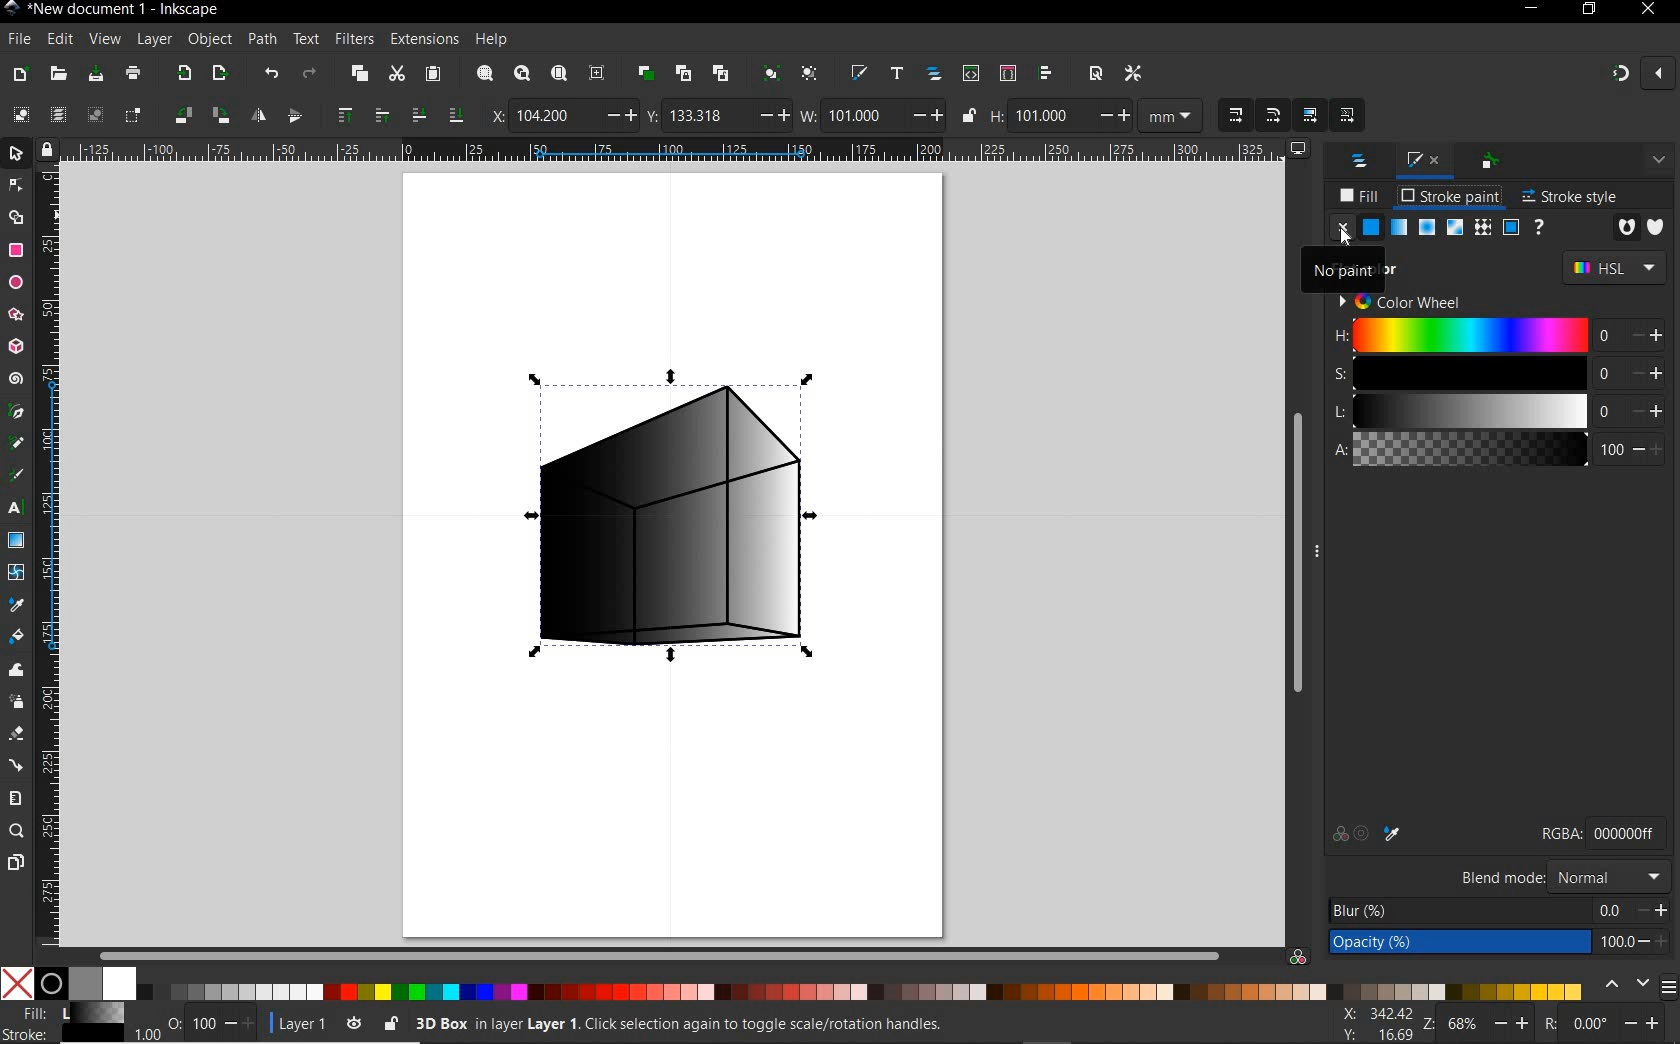  Describe the element at coordinates (1299, 955) in the screenshot. I see `COLOR MANAGED CODE` at that location.